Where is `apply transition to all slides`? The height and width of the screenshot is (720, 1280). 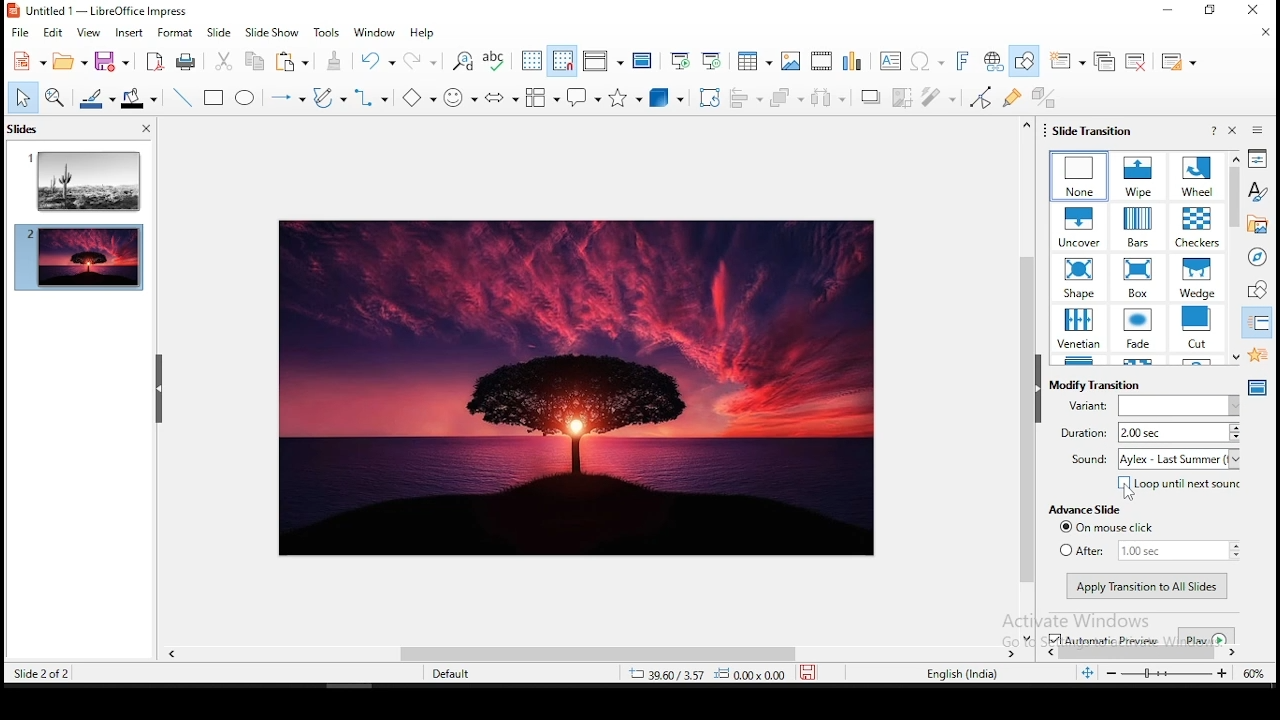
apply transition to all slides is located at coordinates (1146, 585).